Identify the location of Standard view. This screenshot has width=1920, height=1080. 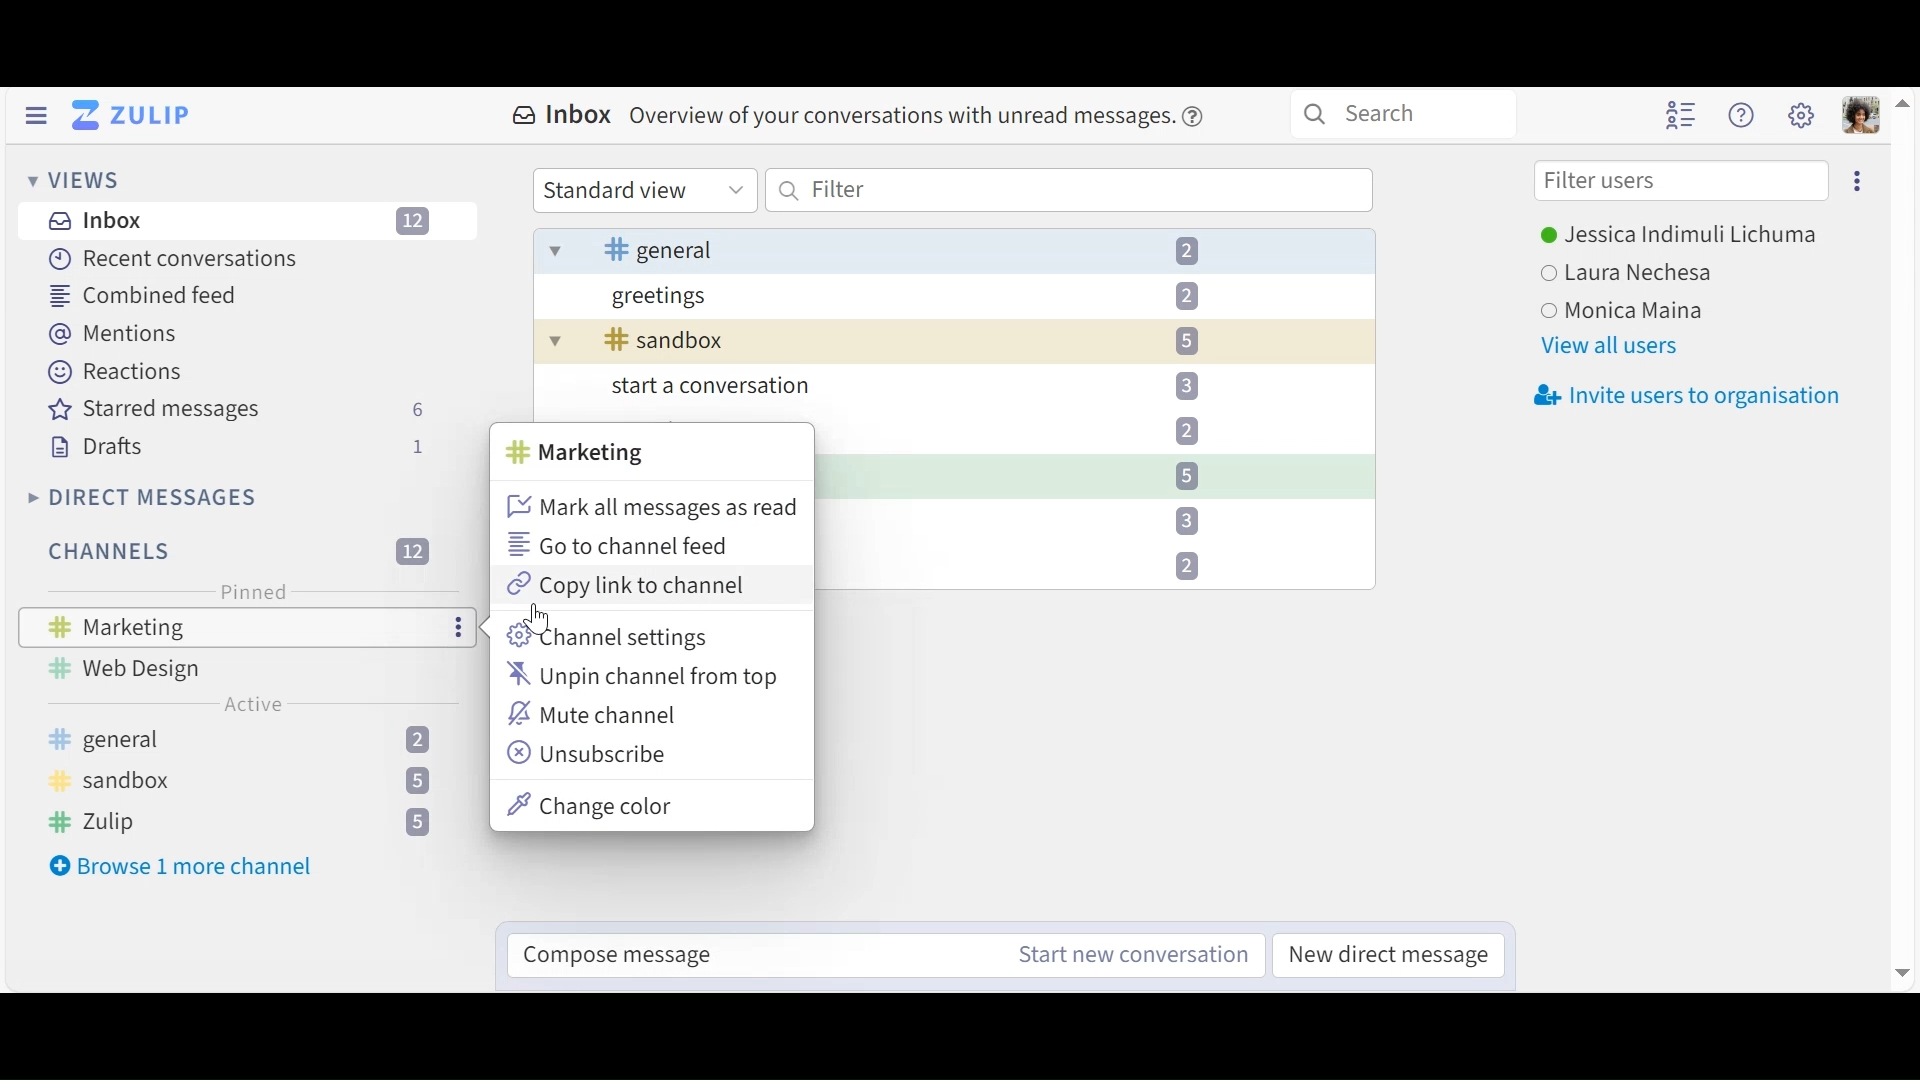
(643, 190).